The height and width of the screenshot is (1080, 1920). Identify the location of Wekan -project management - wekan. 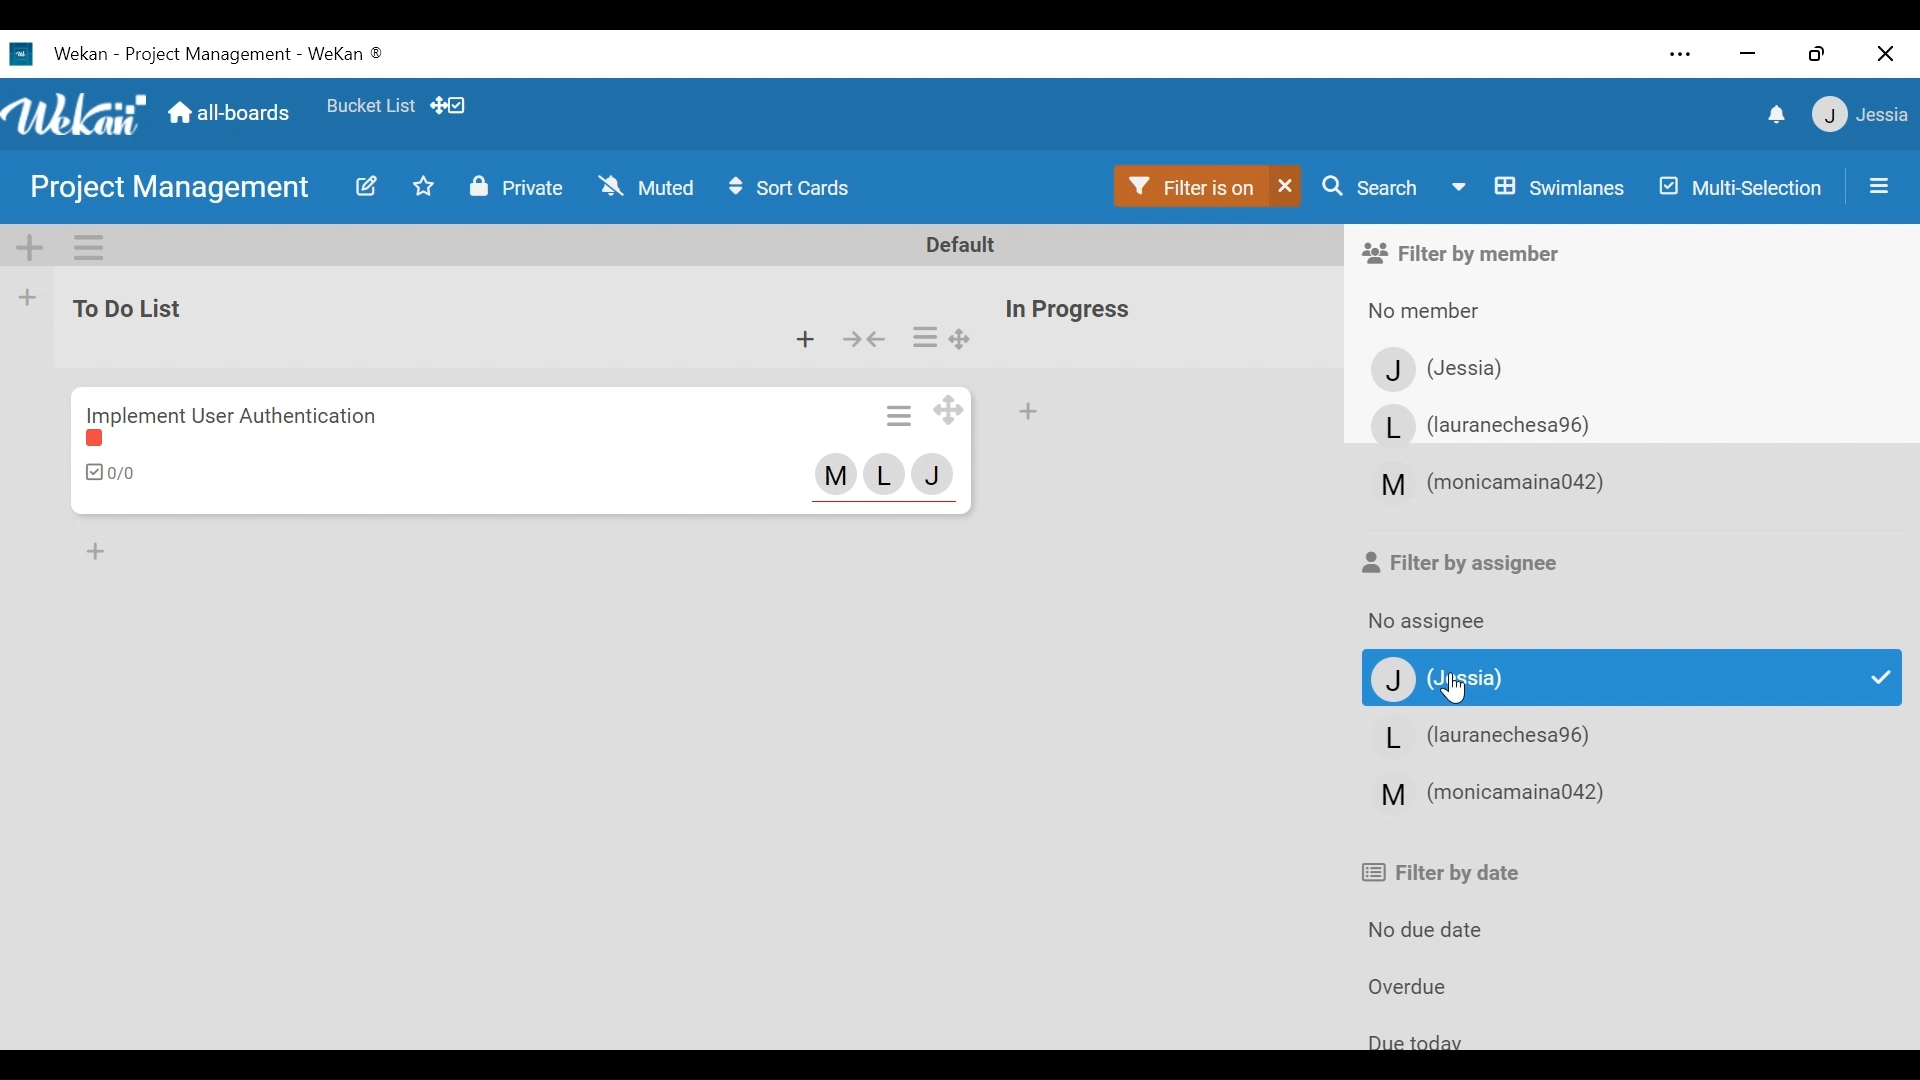
(239, 54).